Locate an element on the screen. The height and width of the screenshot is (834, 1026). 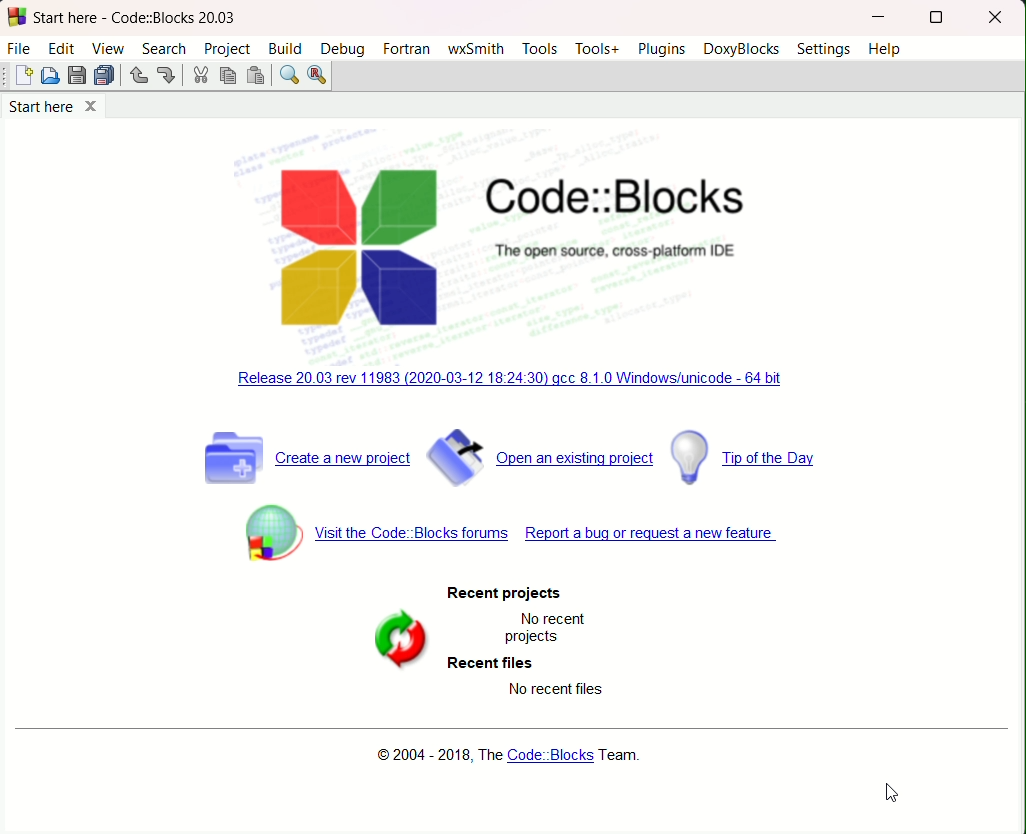
 is located at coordinates (554, 689).